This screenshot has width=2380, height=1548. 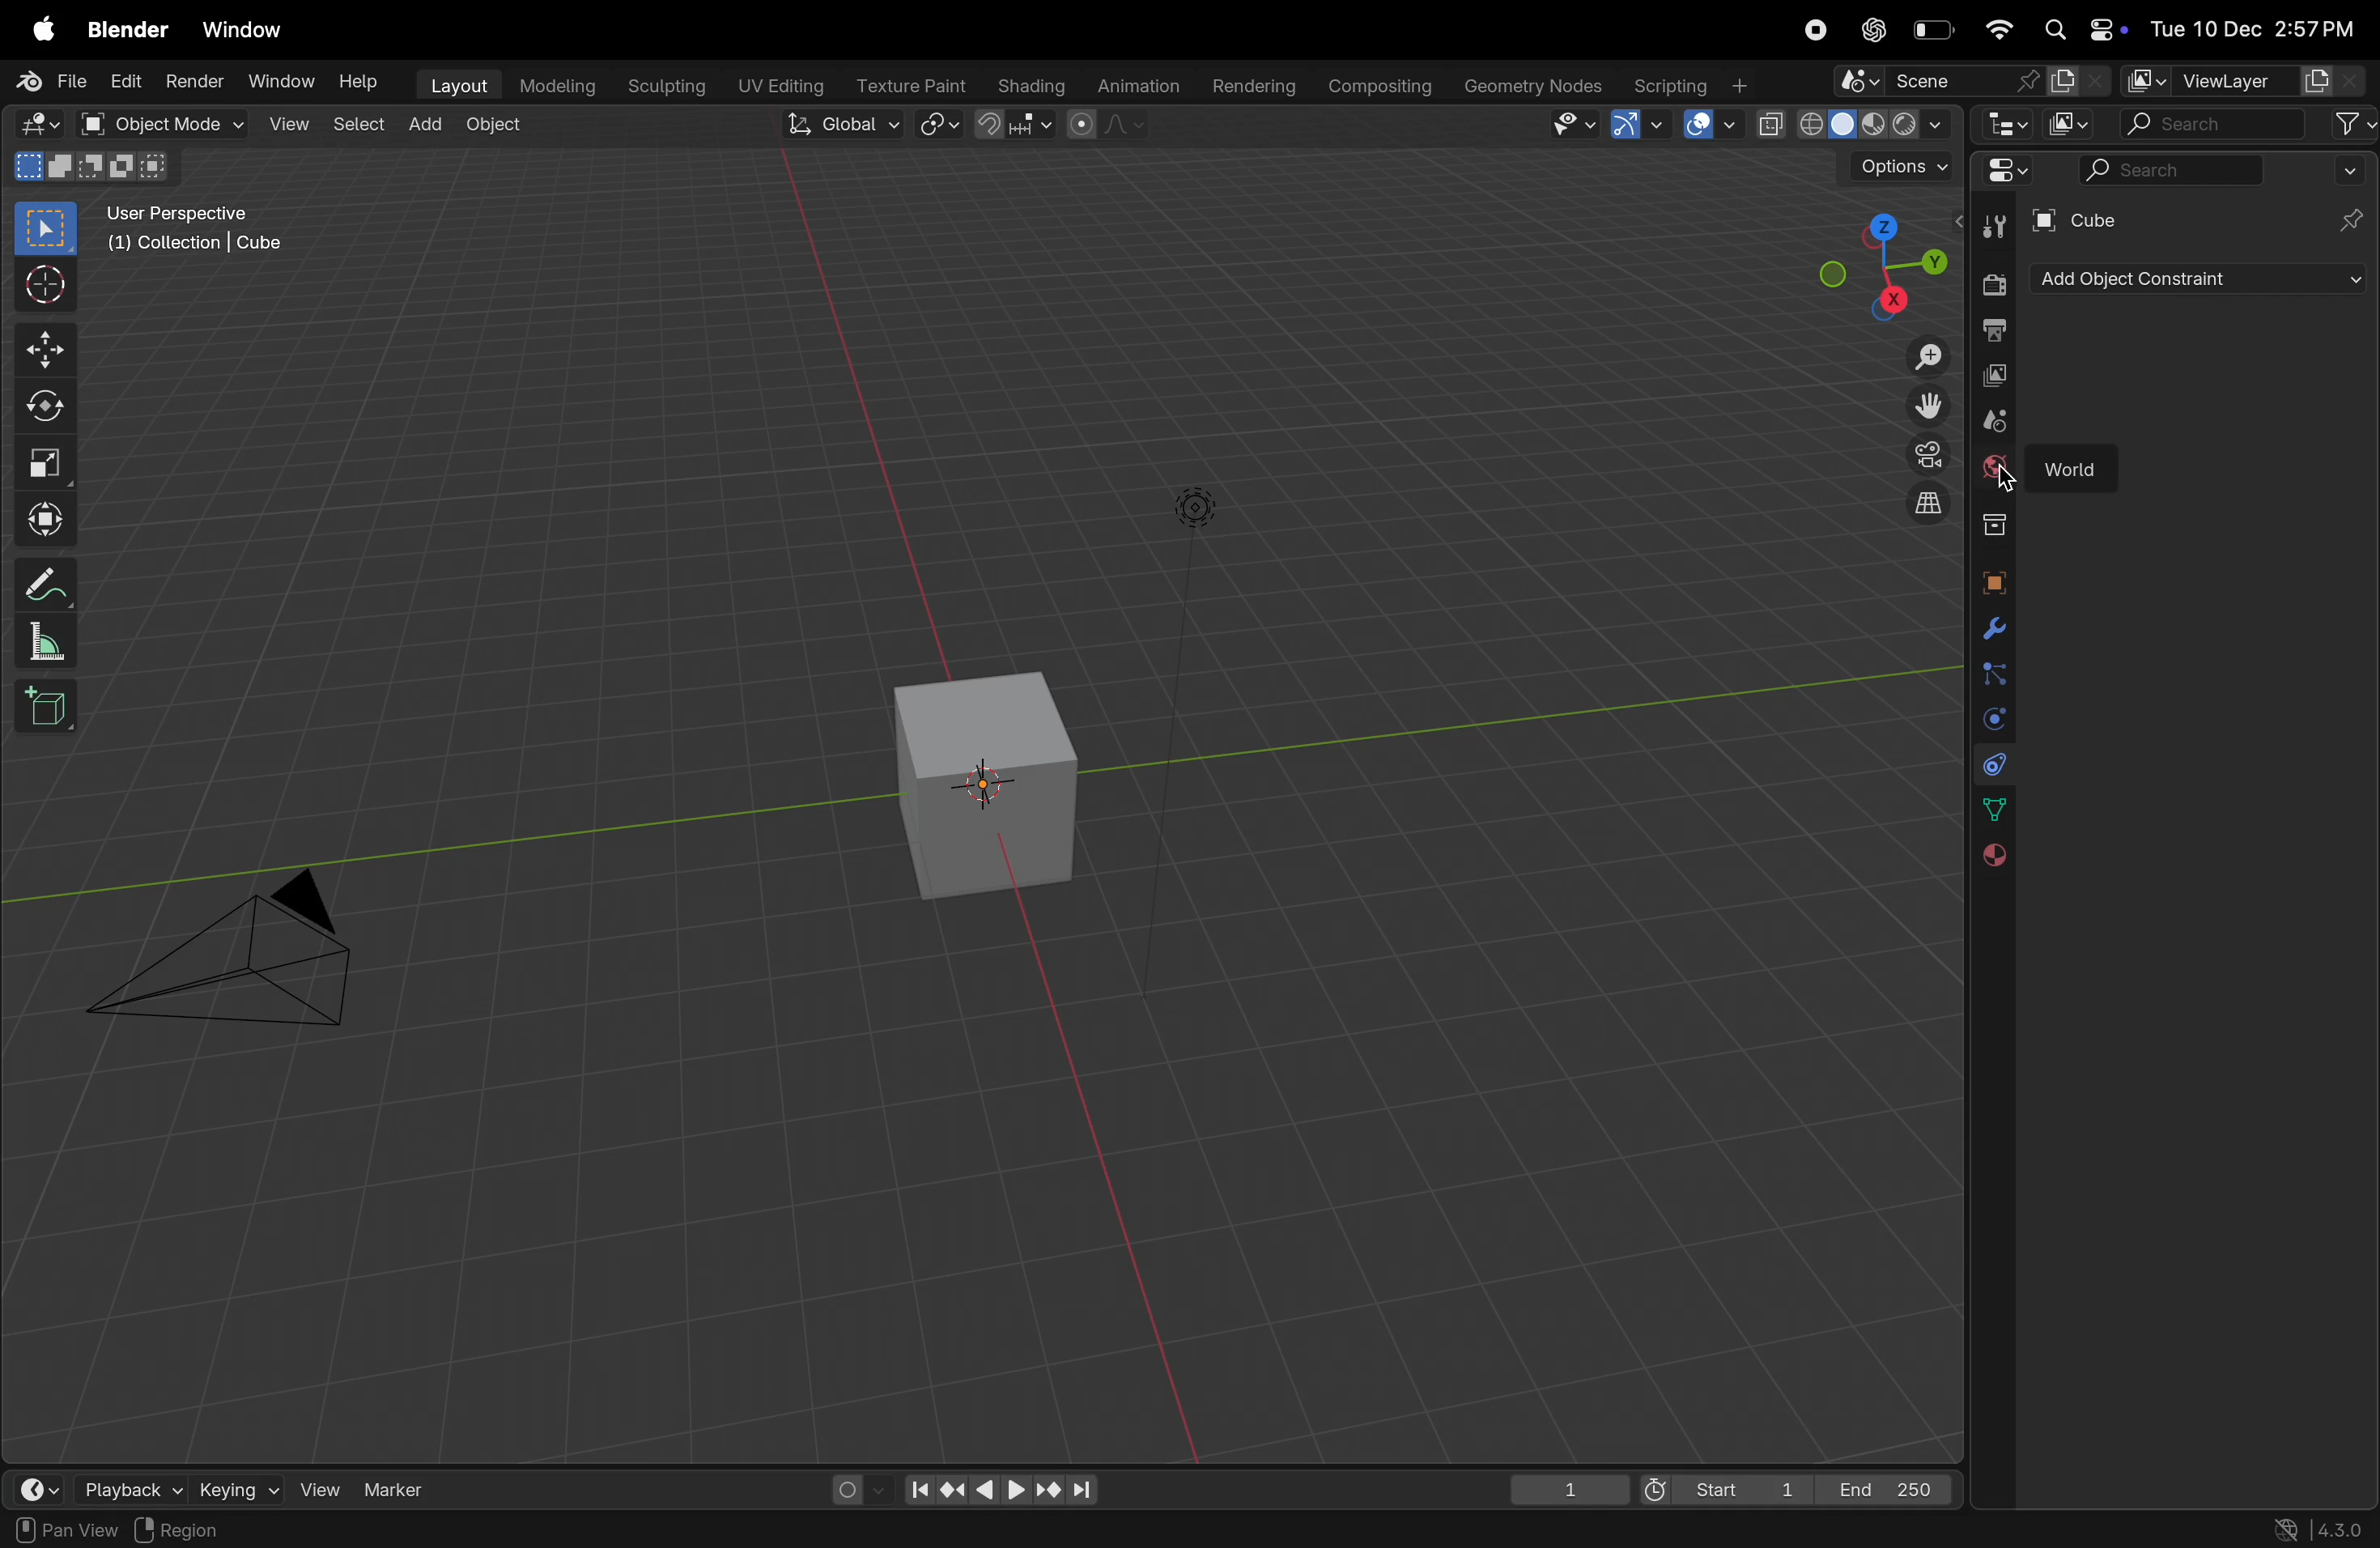 What do you see at coordinates (128, 31) in the screenshot?
I see `Blender` at bounding box center [128, 31].